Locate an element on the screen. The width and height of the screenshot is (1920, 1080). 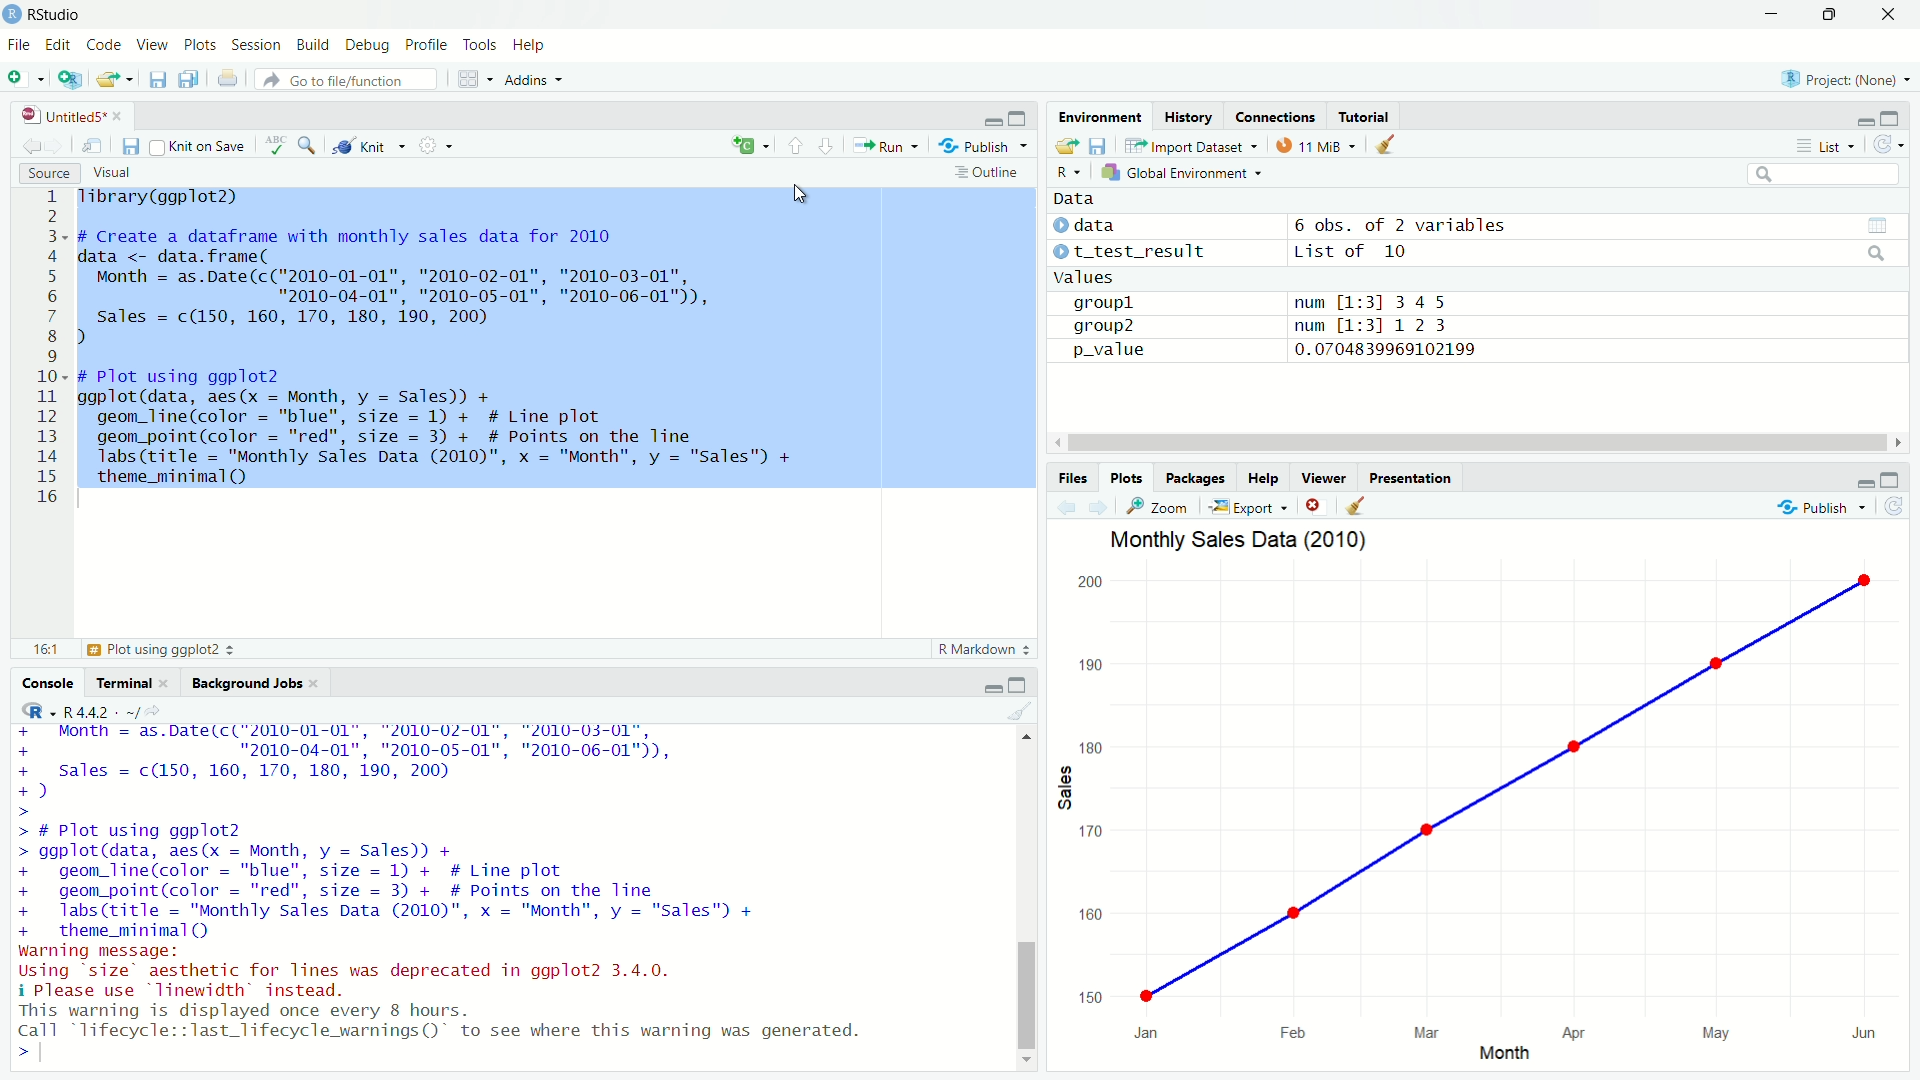
go back is located at coordinates (40, 144).